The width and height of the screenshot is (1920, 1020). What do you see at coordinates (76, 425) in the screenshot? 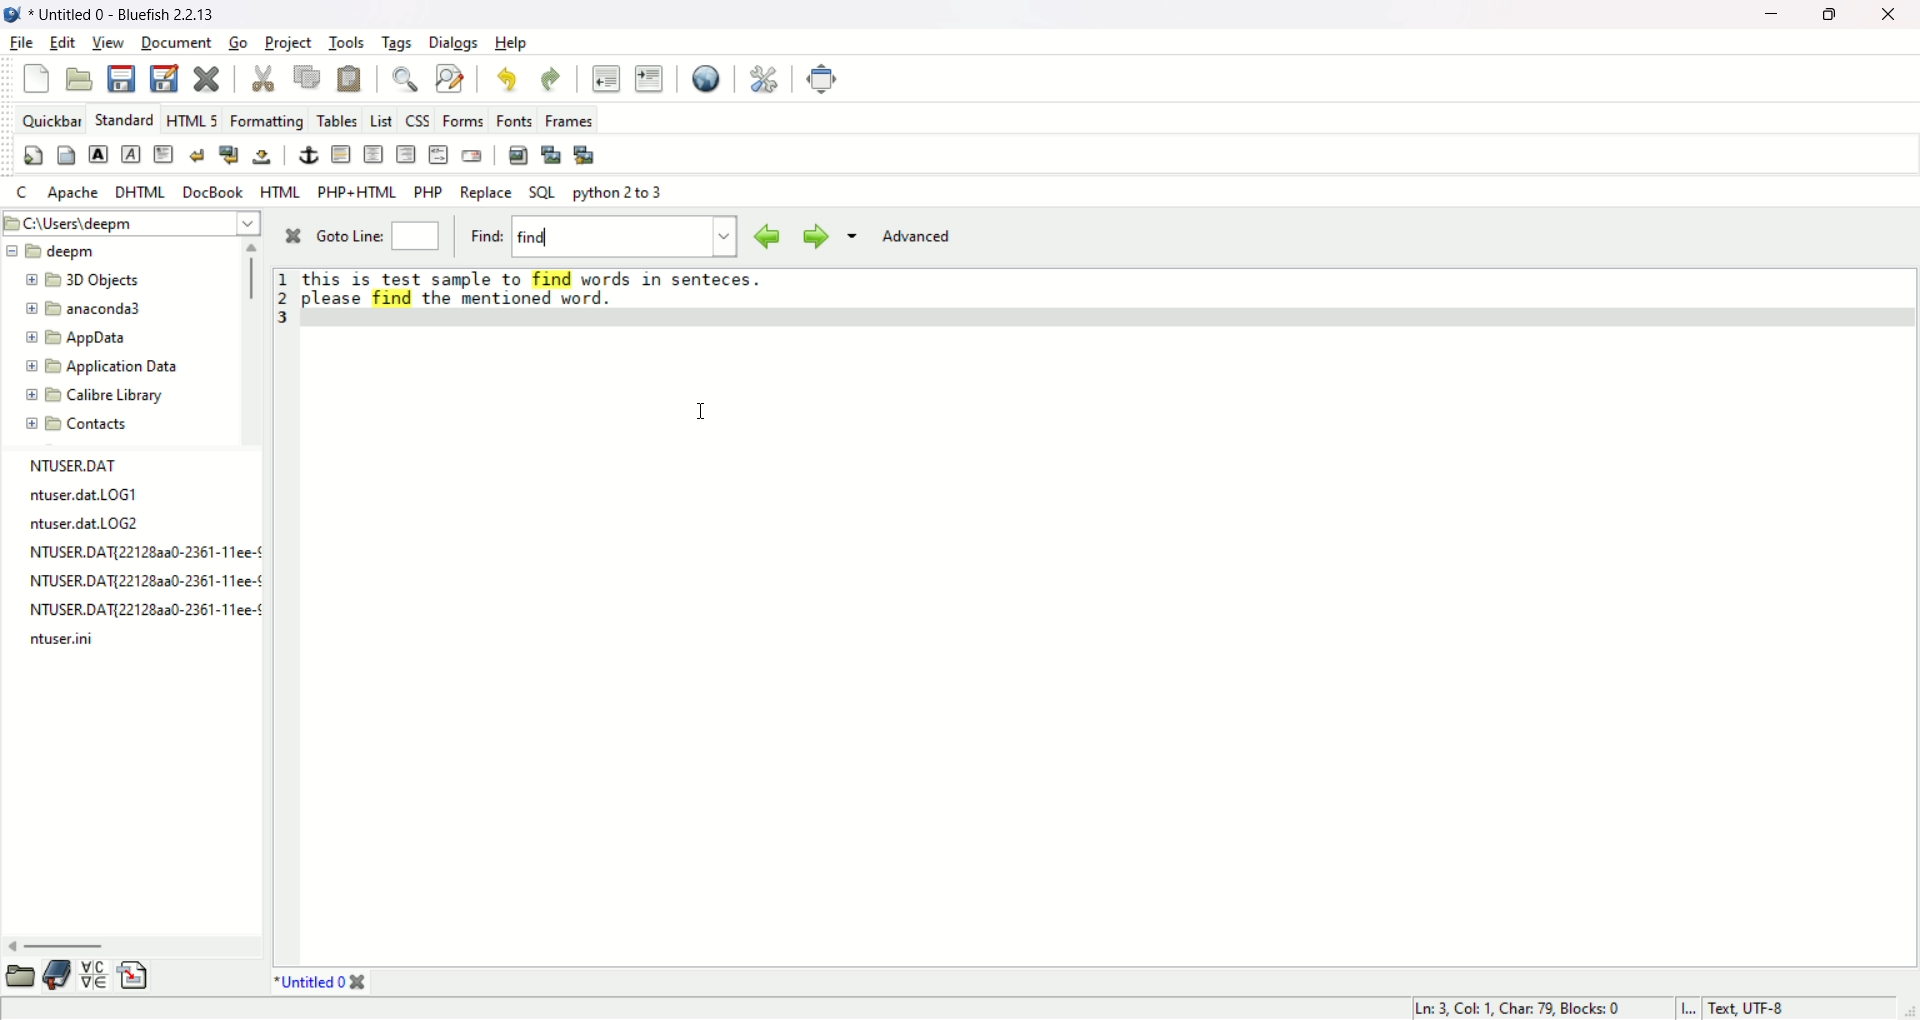
I see `contacts` at bounding box center [76, 425].